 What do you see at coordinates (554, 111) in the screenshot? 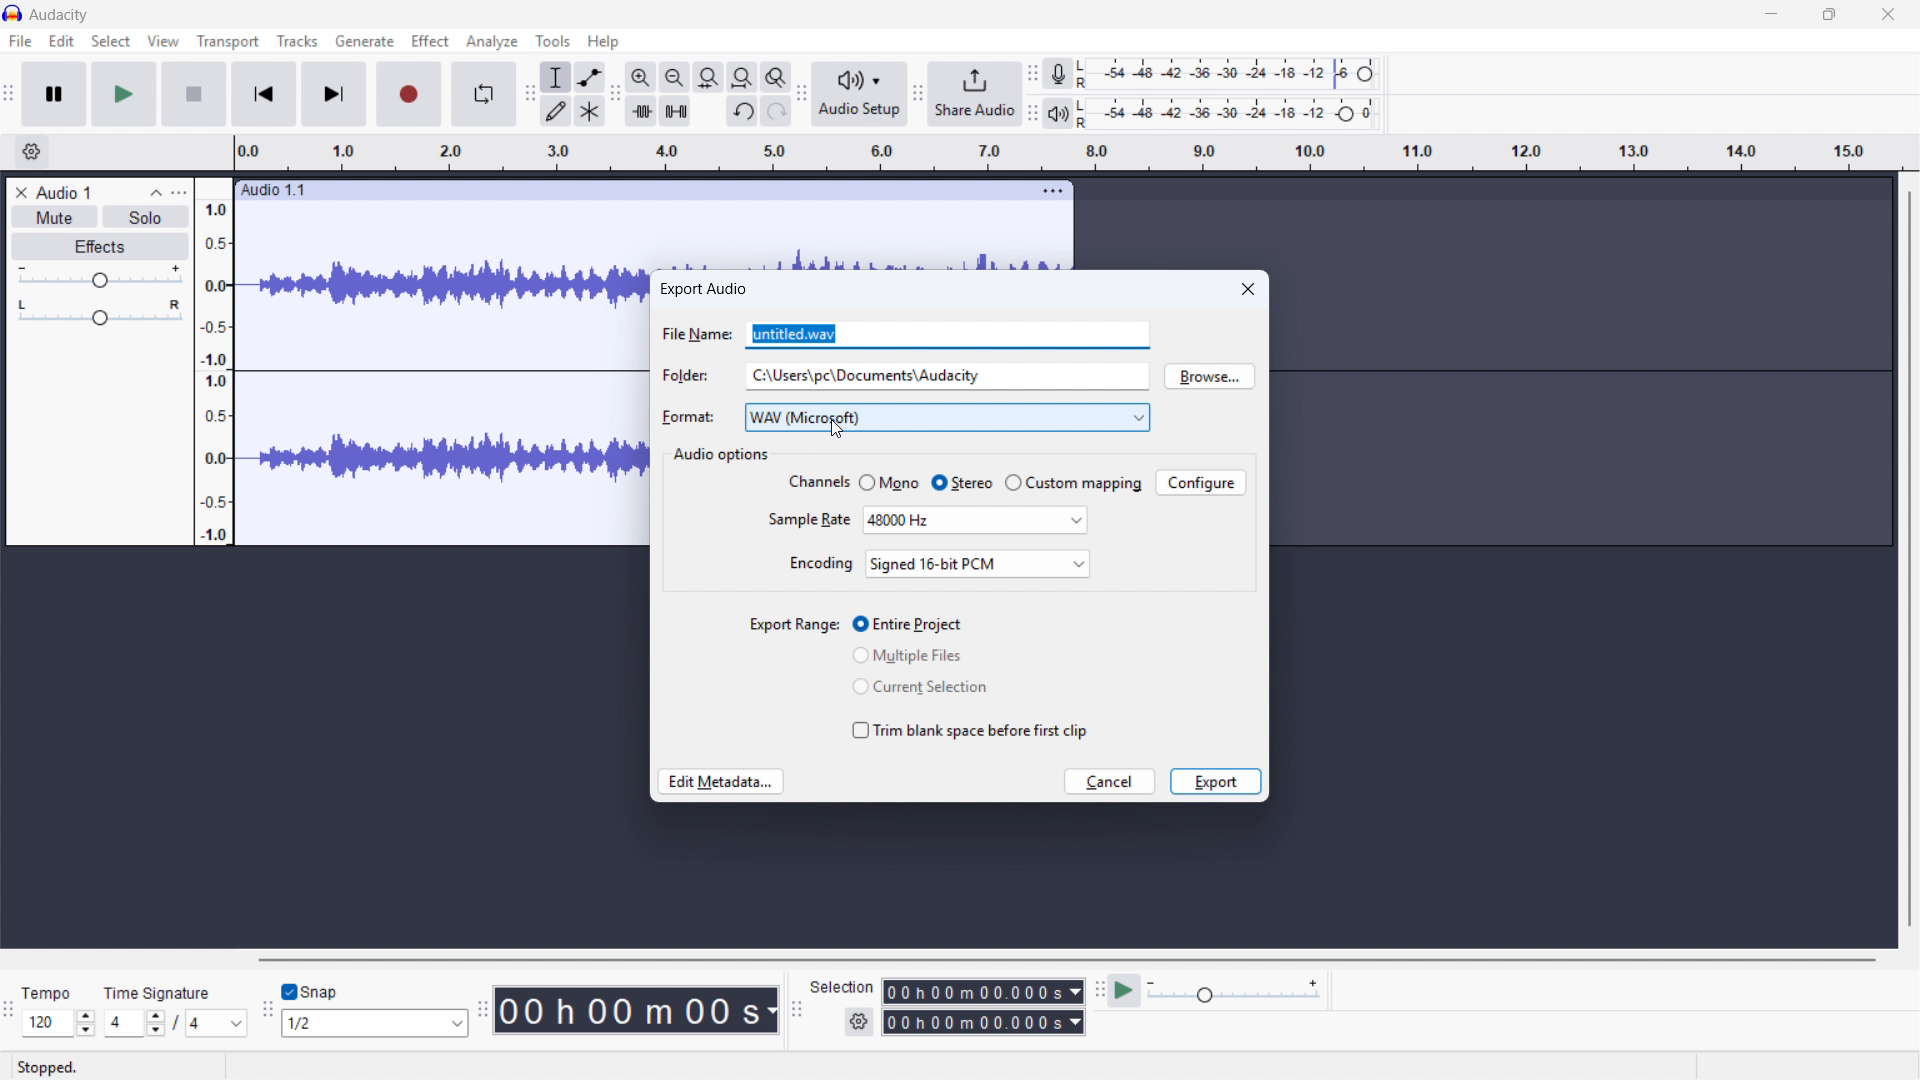
I see `Draw tool ` at bounding box center [554, 111].